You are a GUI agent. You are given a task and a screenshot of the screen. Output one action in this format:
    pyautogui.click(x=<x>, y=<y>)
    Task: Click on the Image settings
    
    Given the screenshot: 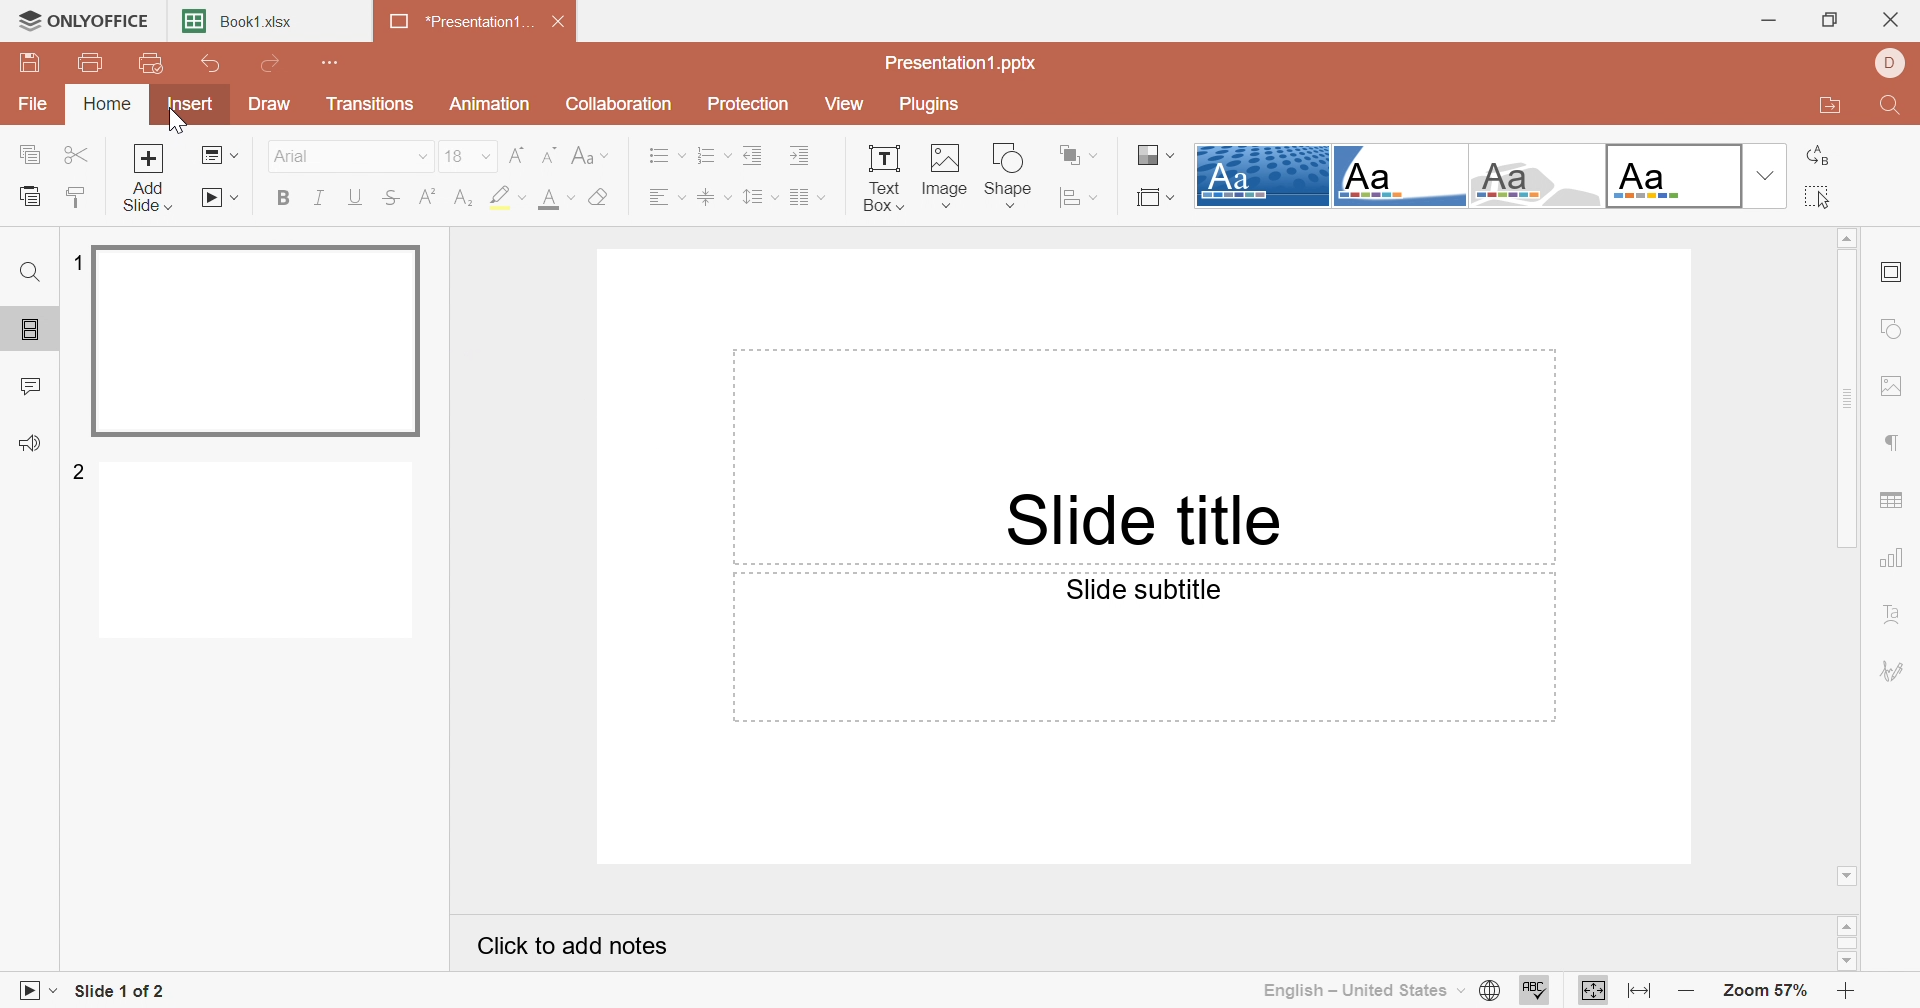 What is the action you would take?
    pyautogui.click(x=1897, y=389)
    